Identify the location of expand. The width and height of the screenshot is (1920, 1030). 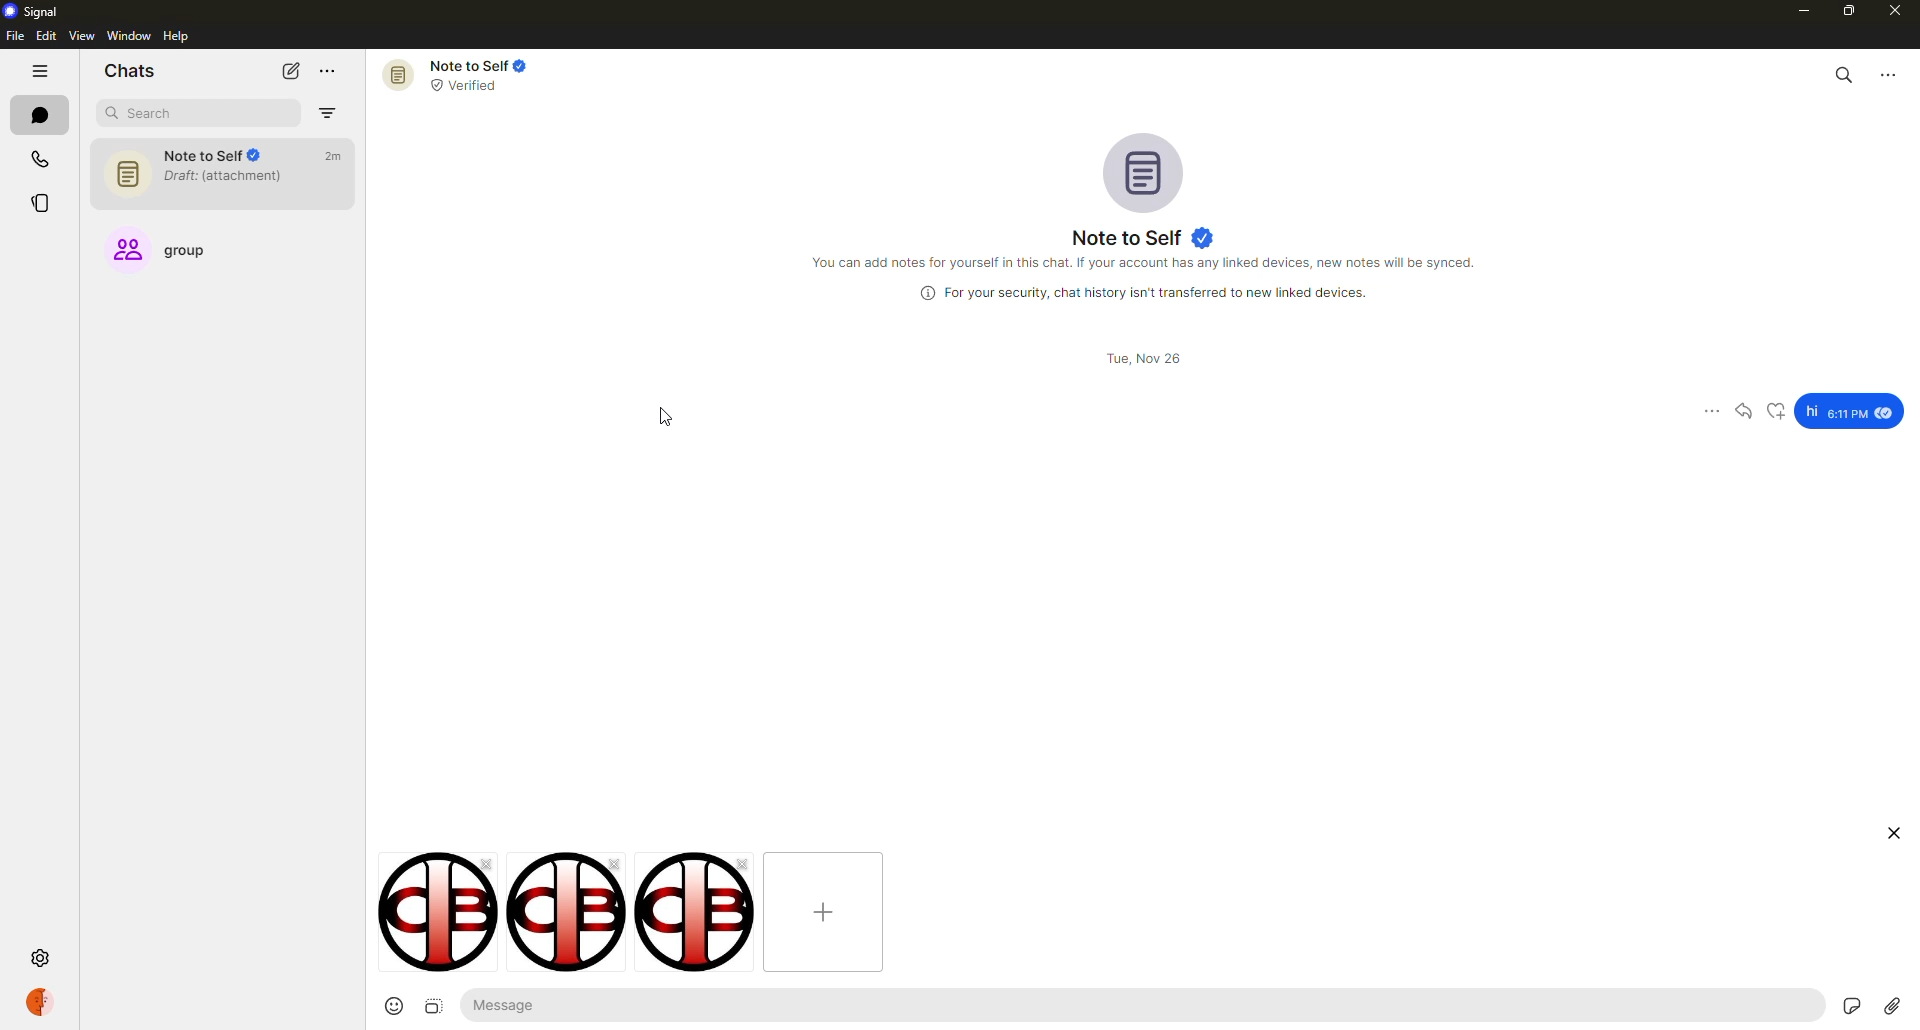
(1144, 823).